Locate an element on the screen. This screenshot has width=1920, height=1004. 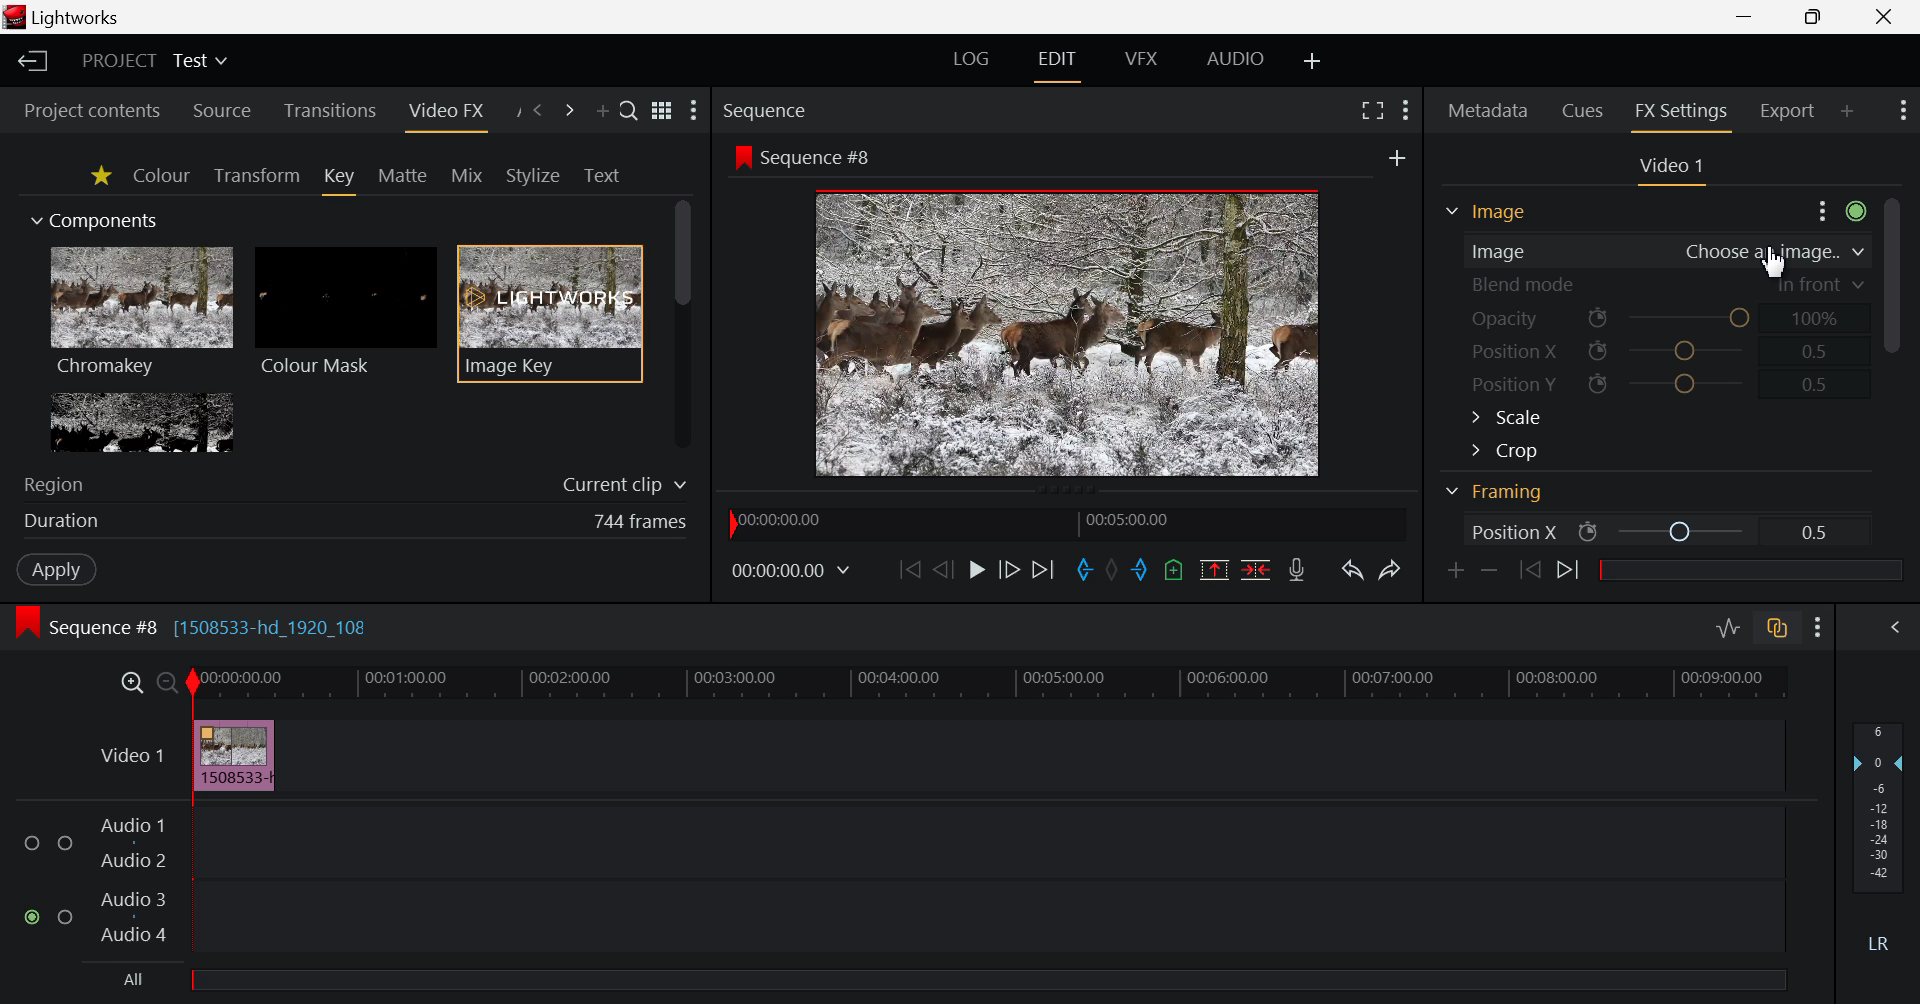
Show Settings is located at coordinates (1902, 110).